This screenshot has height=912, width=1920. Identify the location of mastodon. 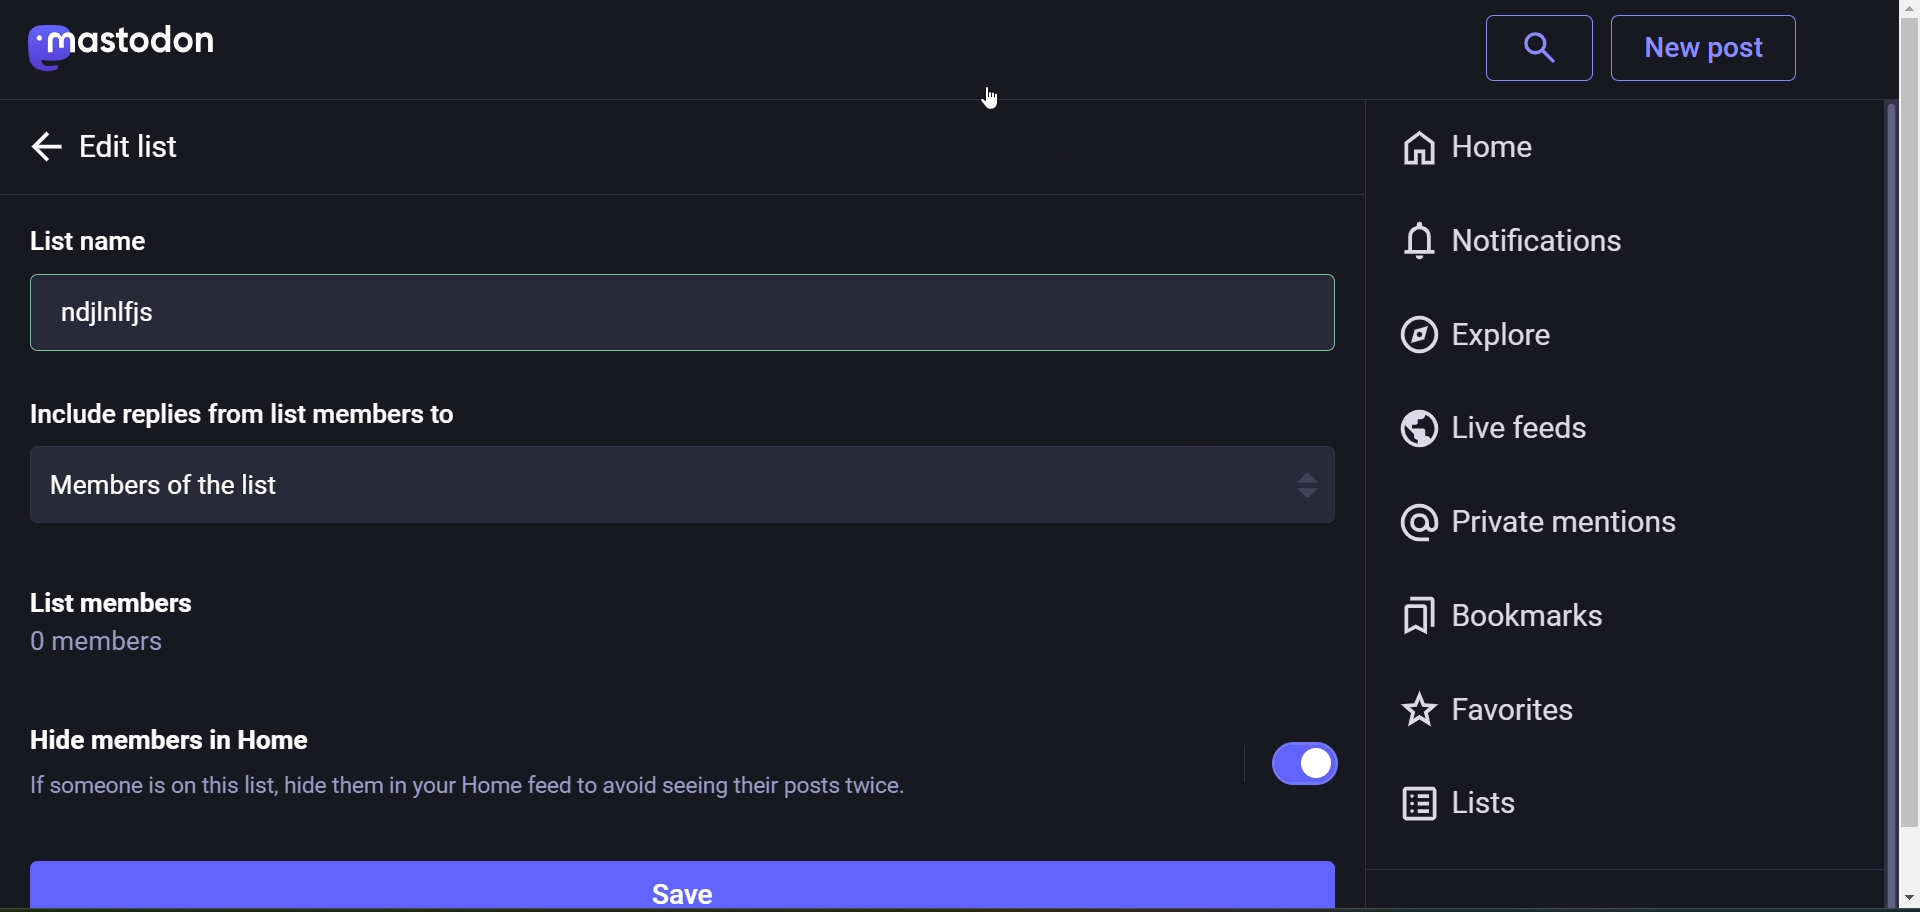
(142, 50).